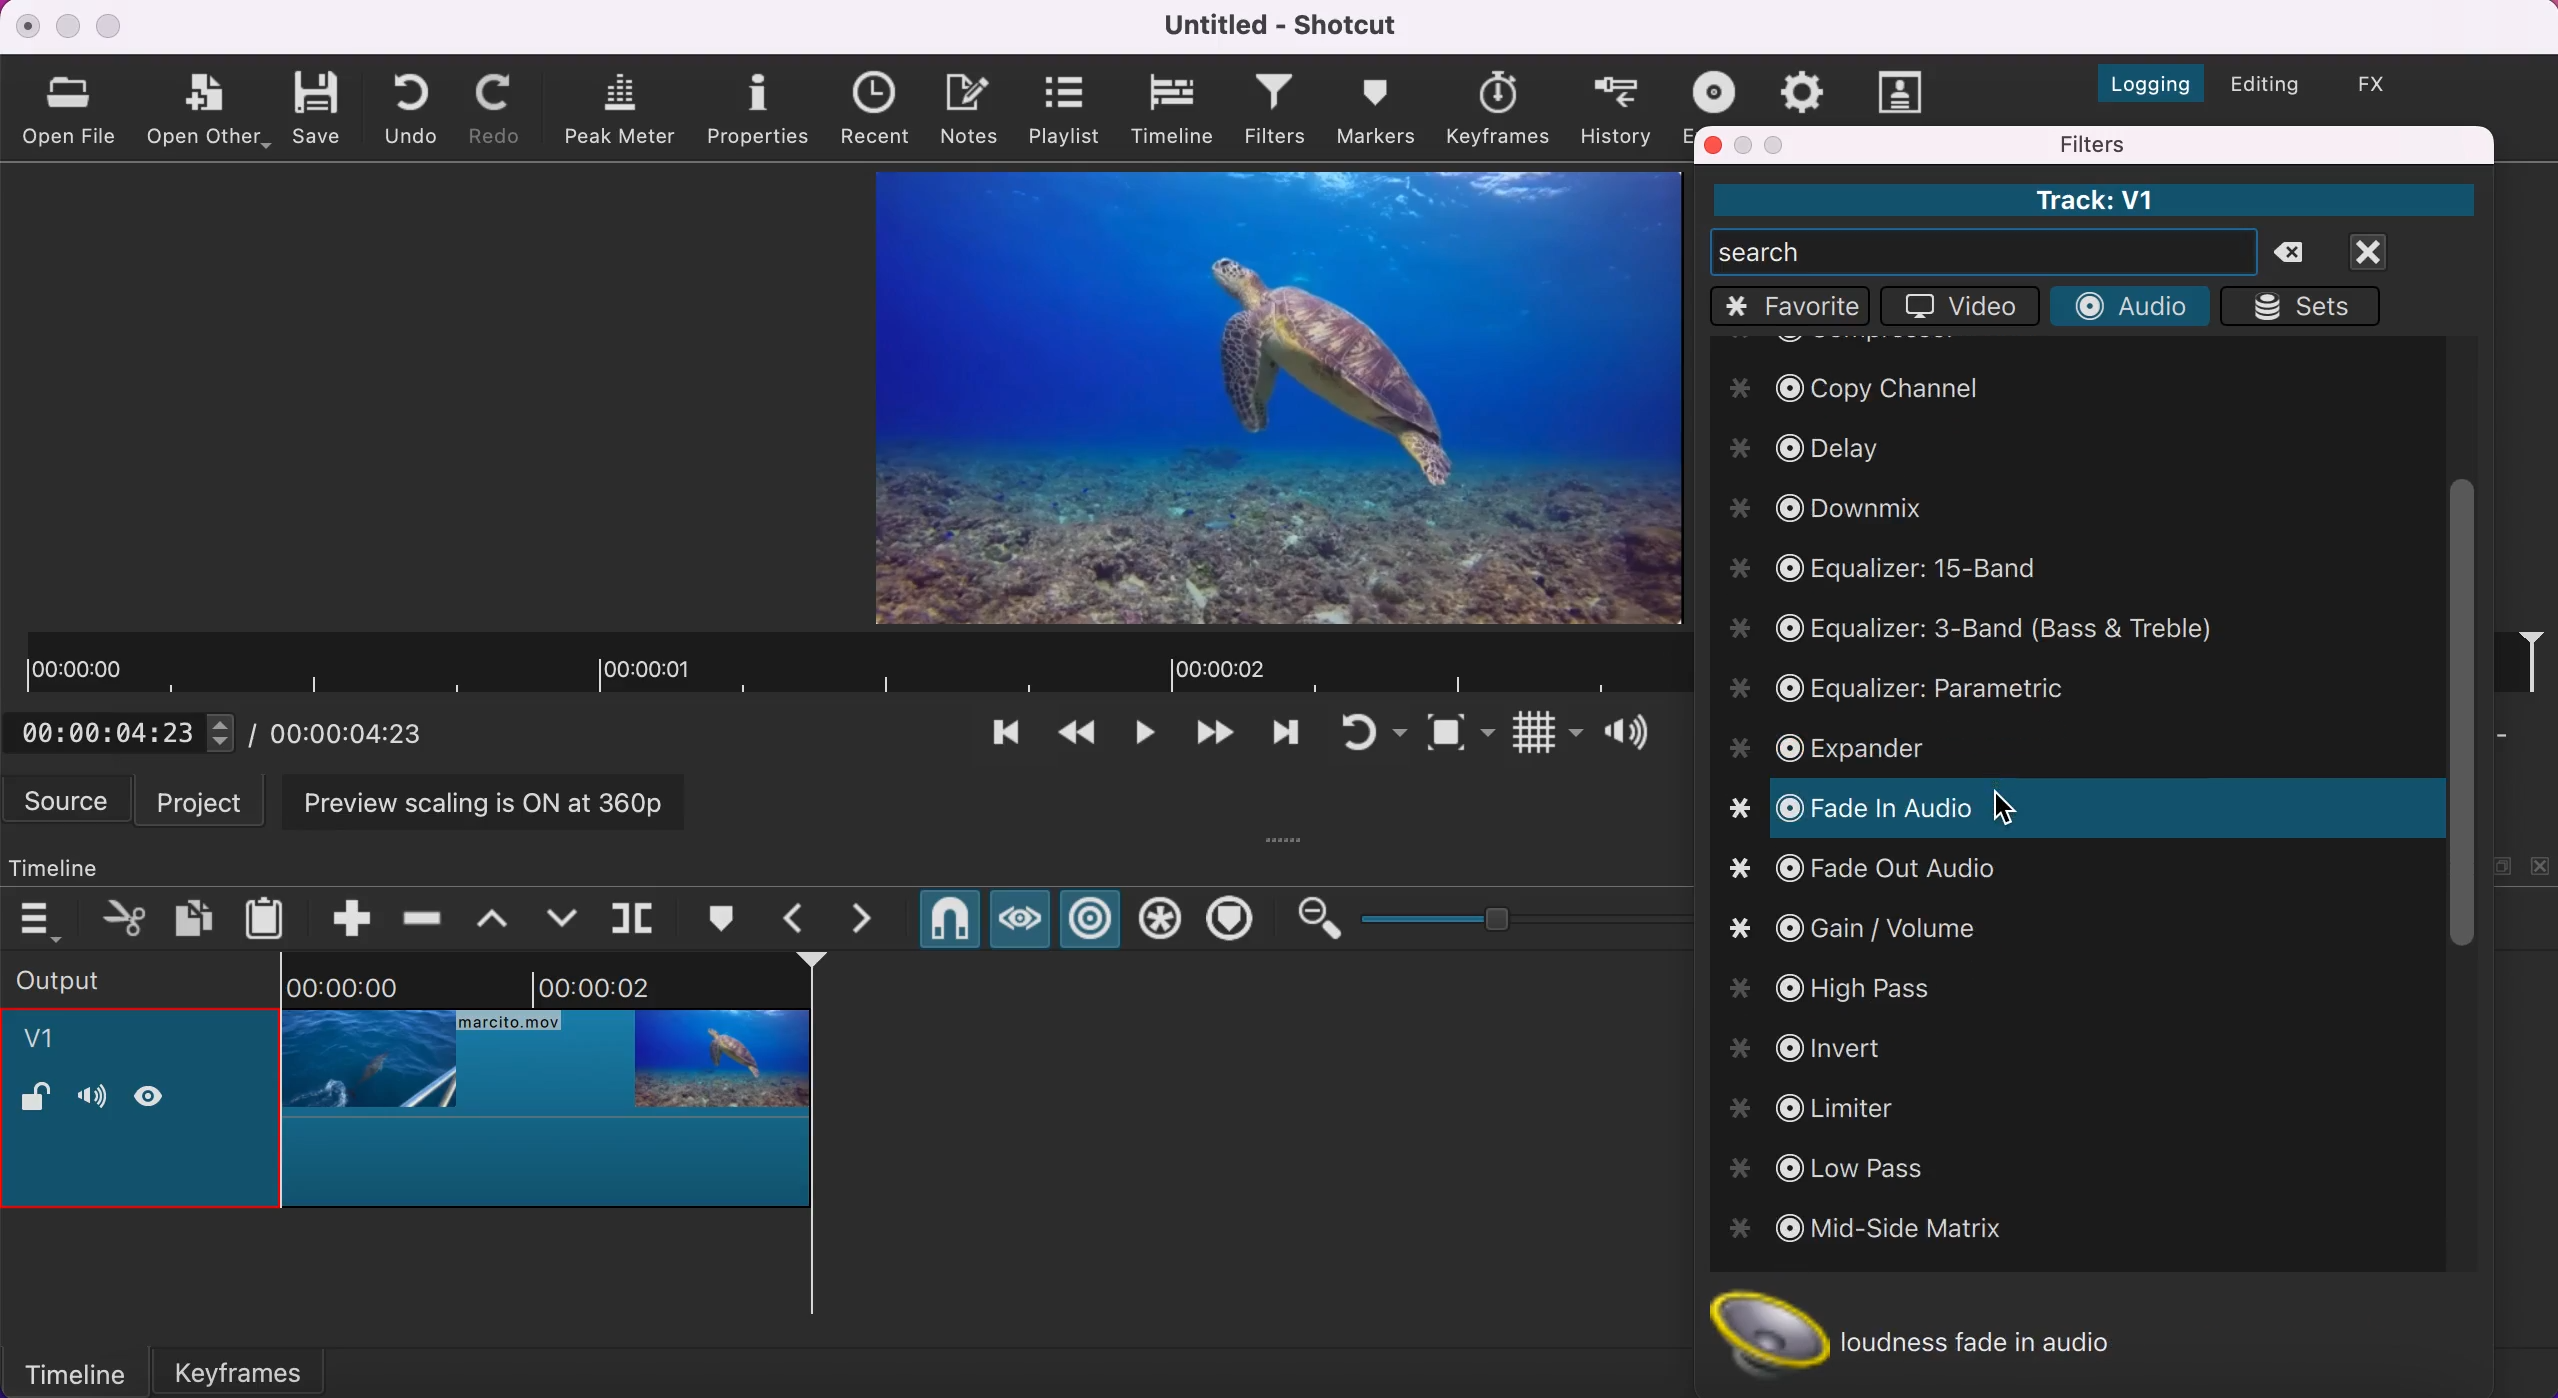 This screenshot has width=2558, height=1398. I want to click on project, so click(205, 800).